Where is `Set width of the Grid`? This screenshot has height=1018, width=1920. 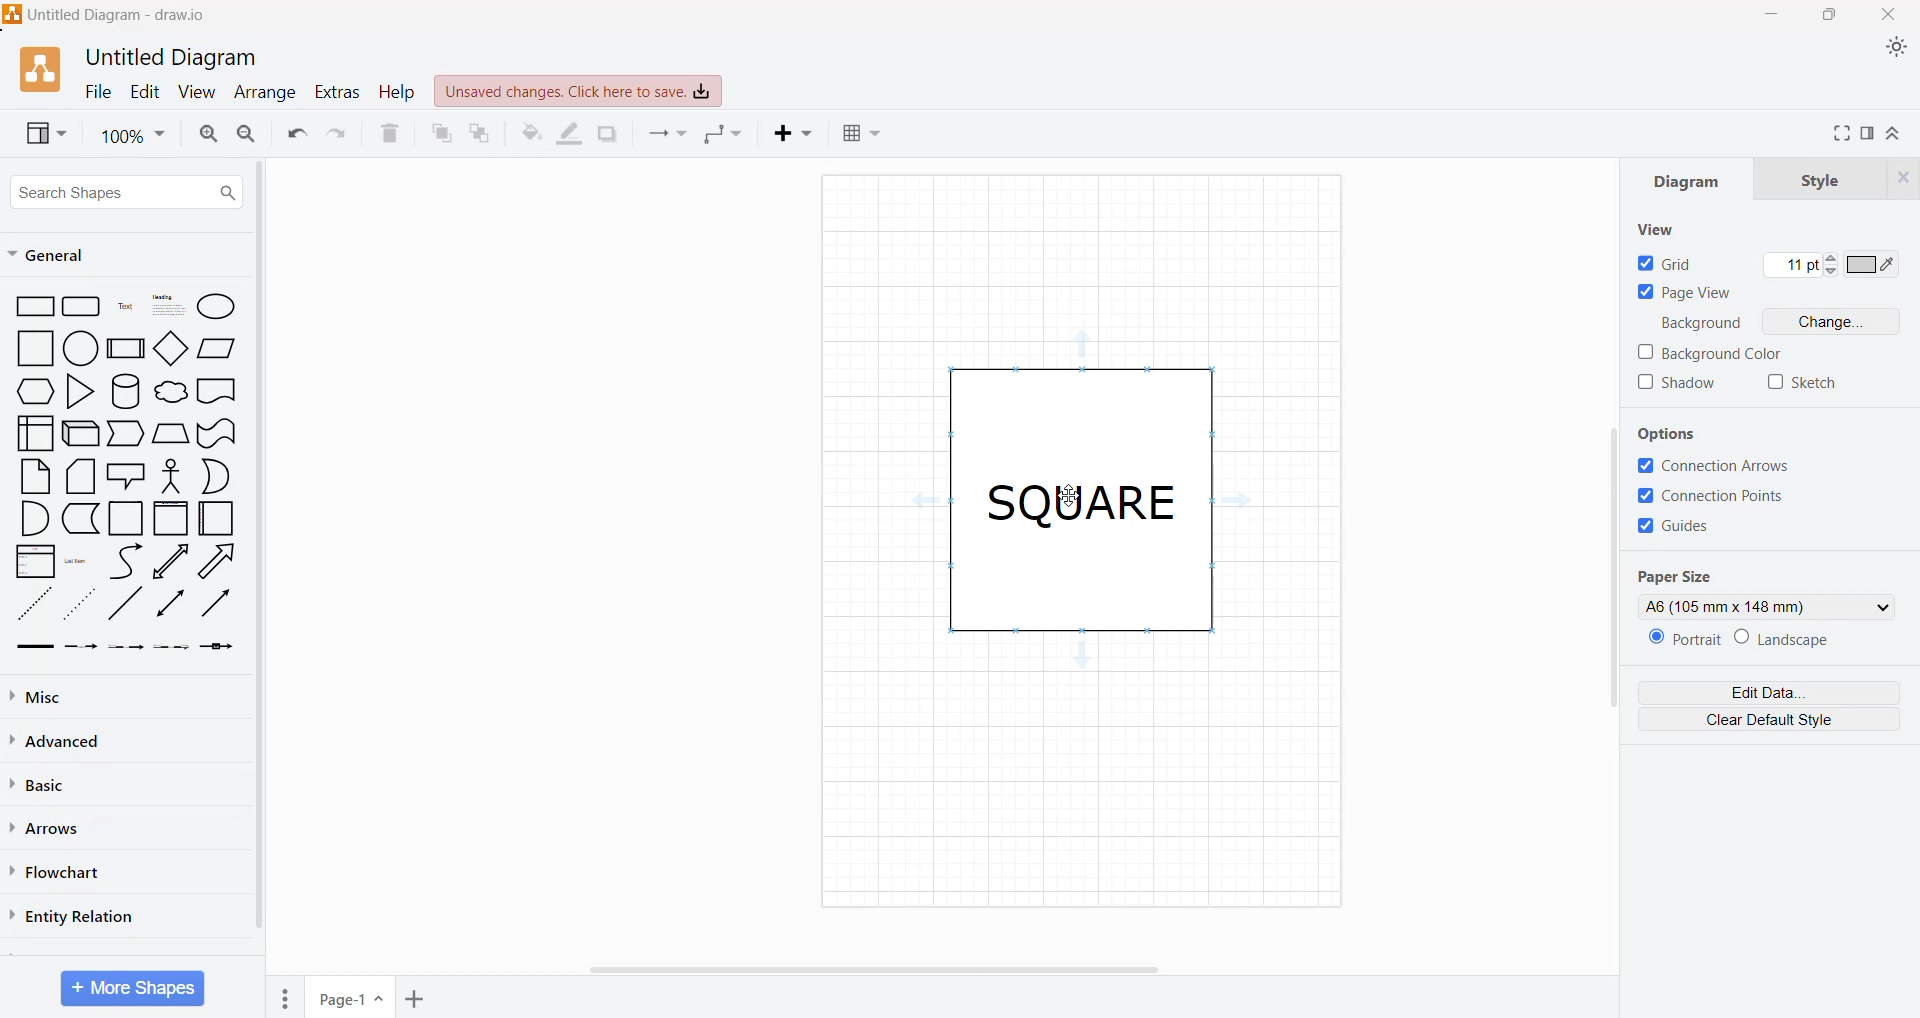 Set width of the Grid is located at coordinates (1800, 267).